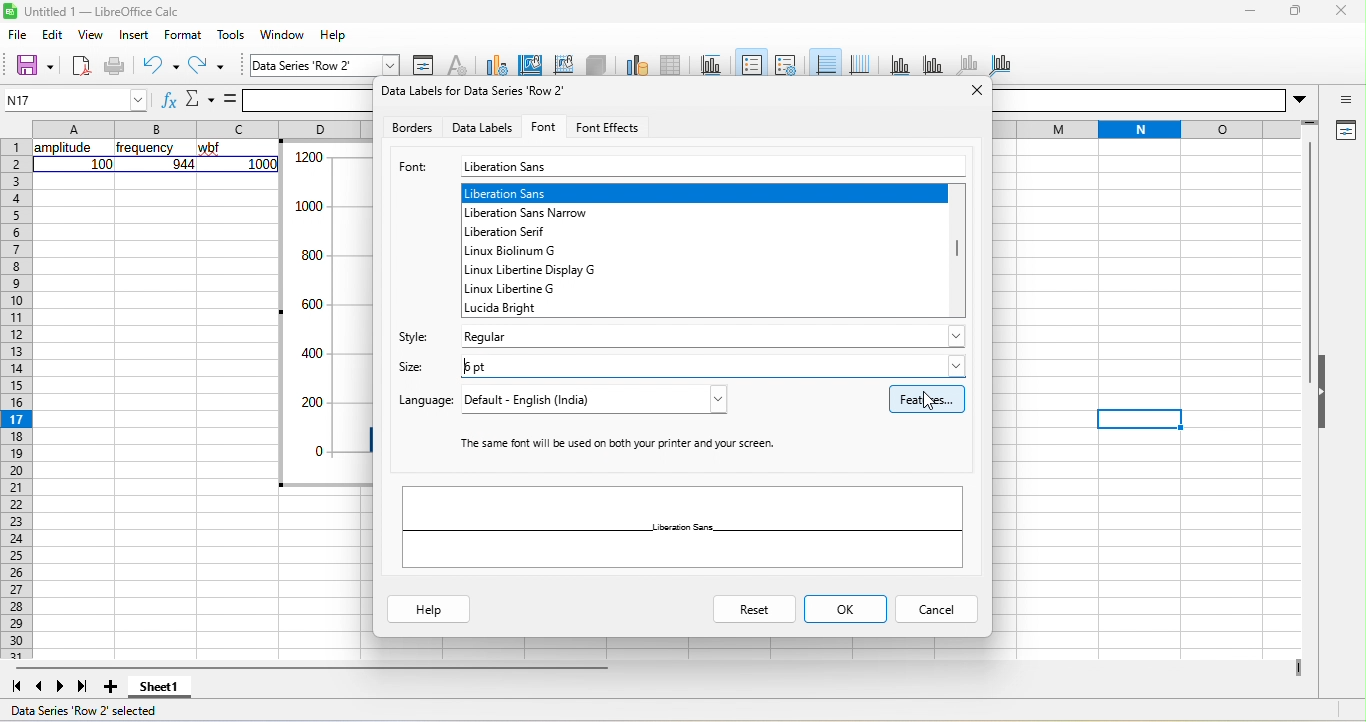 The width and height of the screenshot is (1366, 722). Describe the element at coordinates (313, 667) in the screenshot. I see `horizontal scroll bar` at that location.